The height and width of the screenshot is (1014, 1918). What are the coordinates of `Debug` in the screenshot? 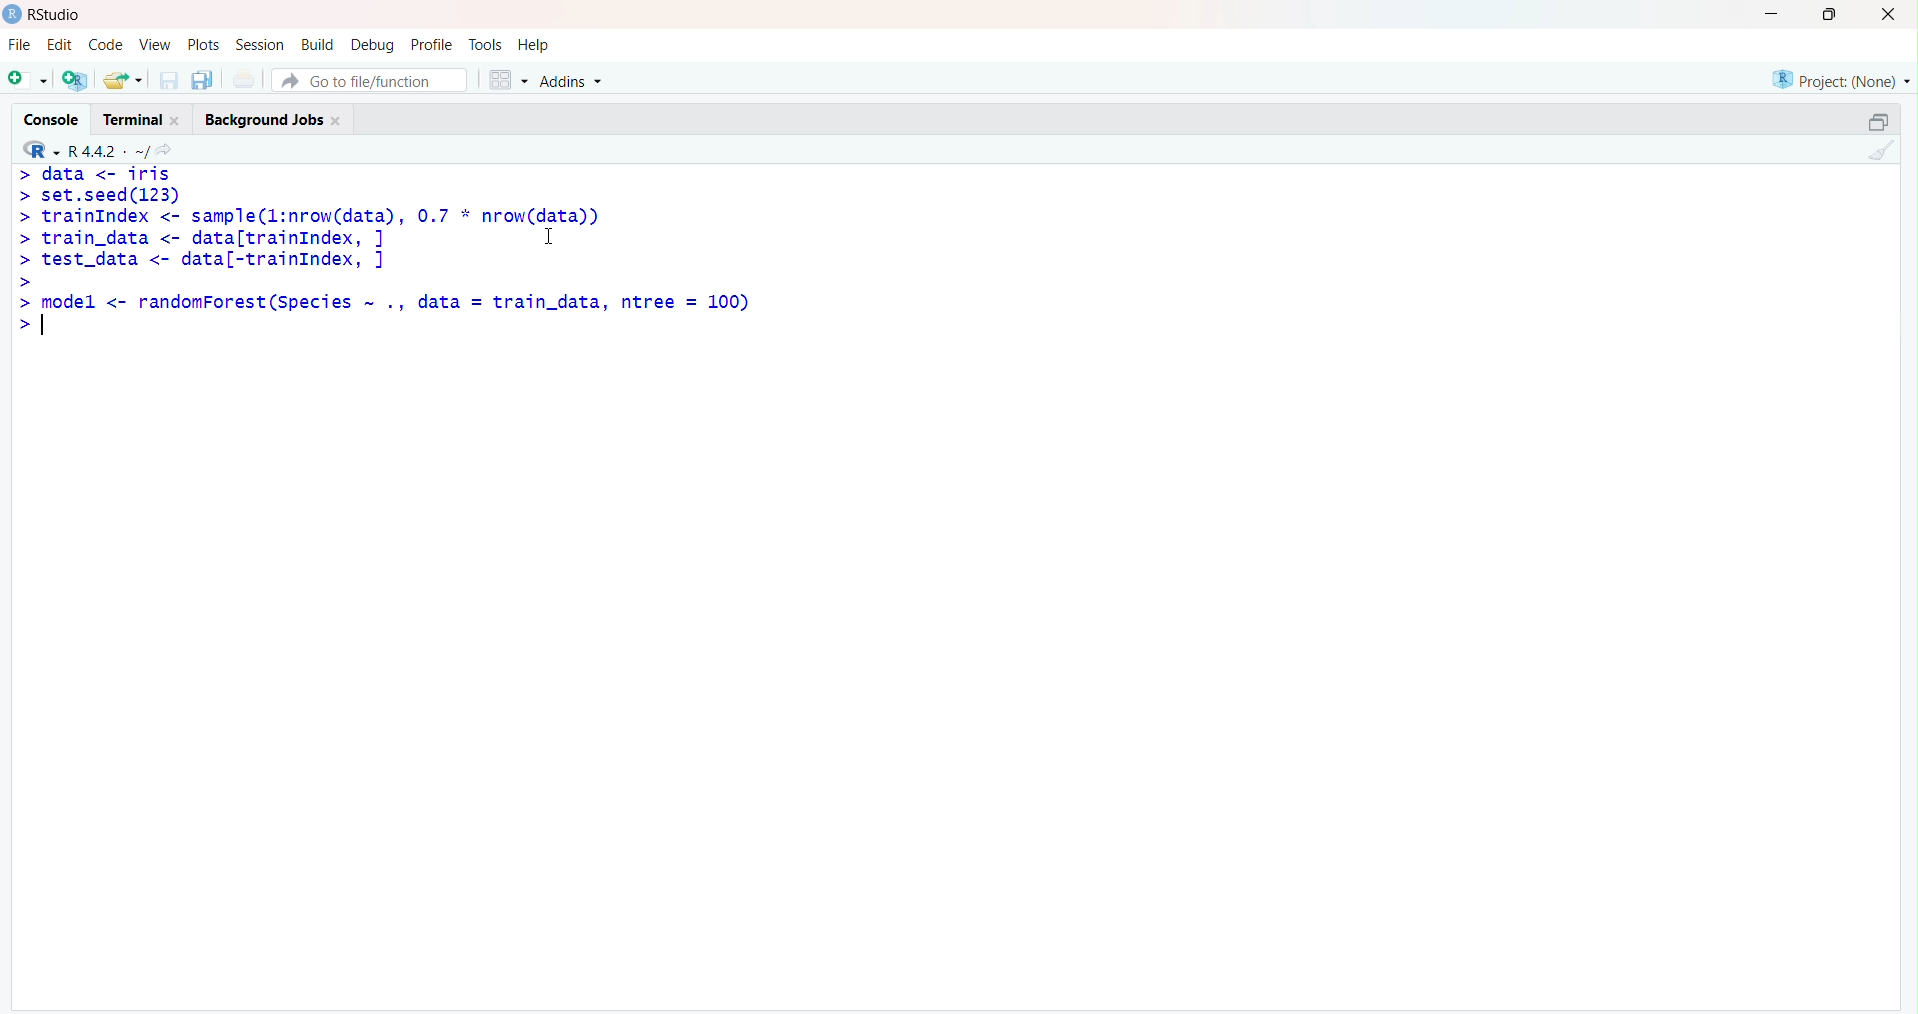 It's located at (374, 43).